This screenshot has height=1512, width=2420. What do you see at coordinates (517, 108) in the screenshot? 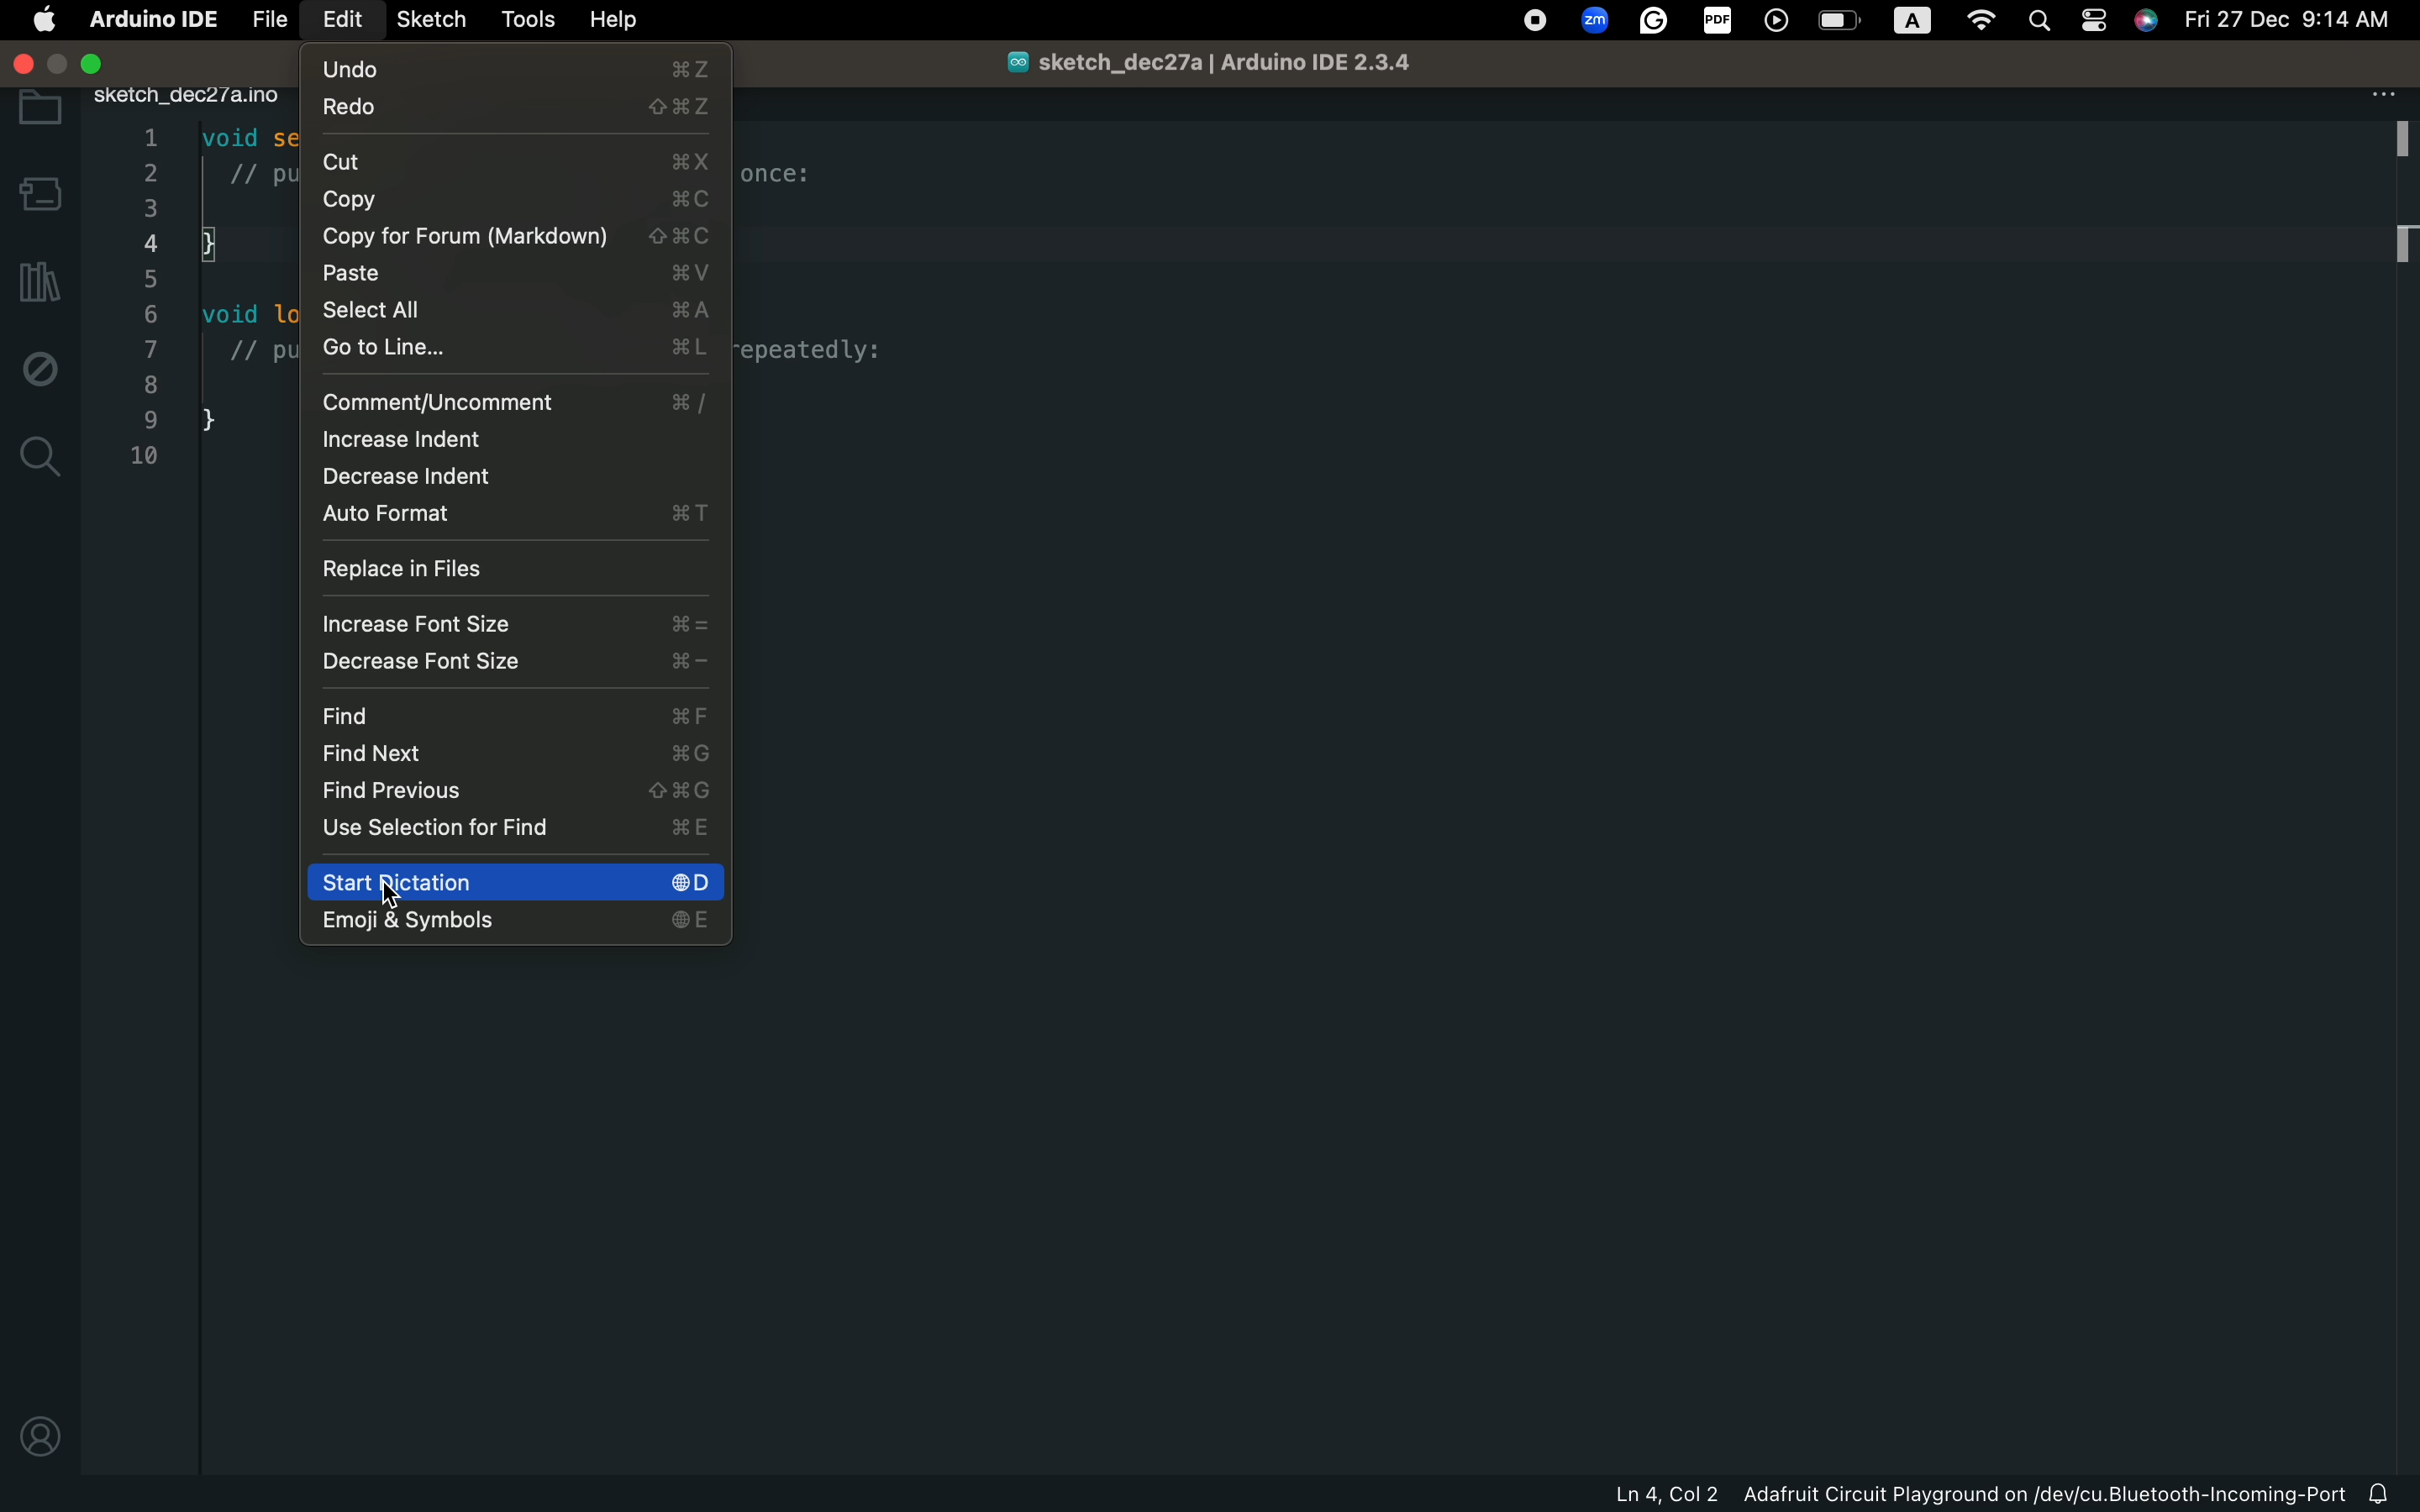
I see `redo` at bounding box center [517, 108].